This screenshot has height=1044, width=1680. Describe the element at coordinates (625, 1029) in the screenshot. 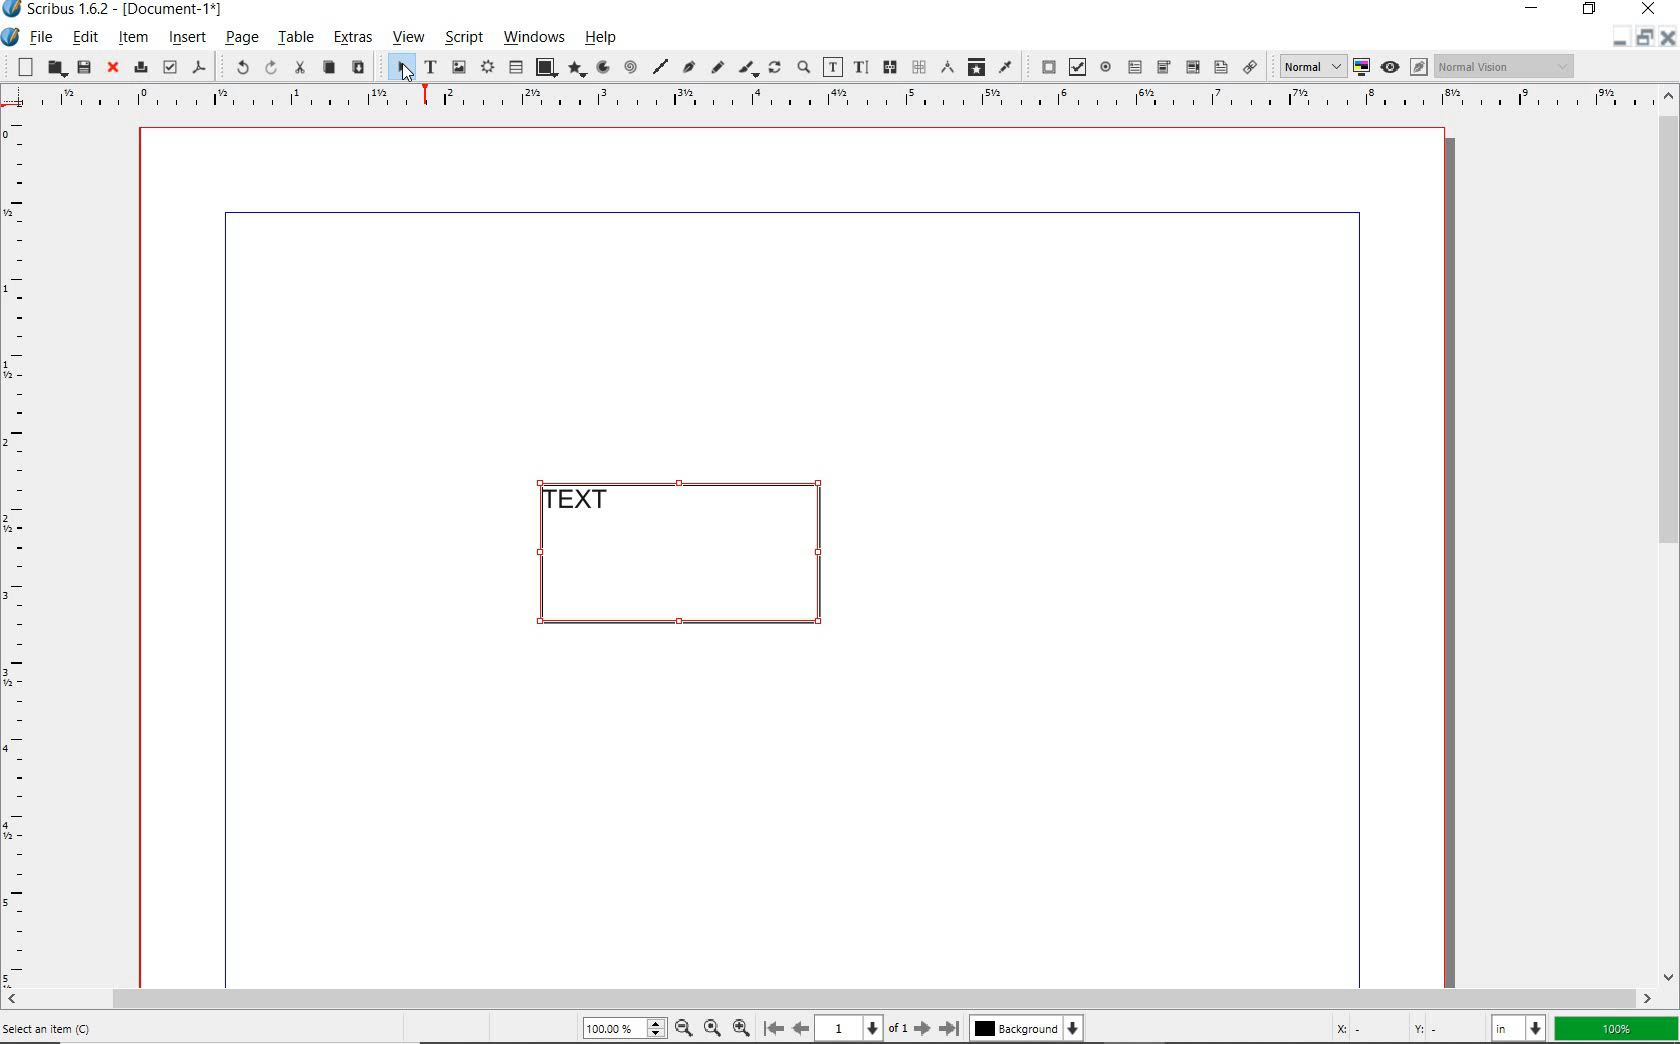

I see `Zoom 100.00%` at that location.